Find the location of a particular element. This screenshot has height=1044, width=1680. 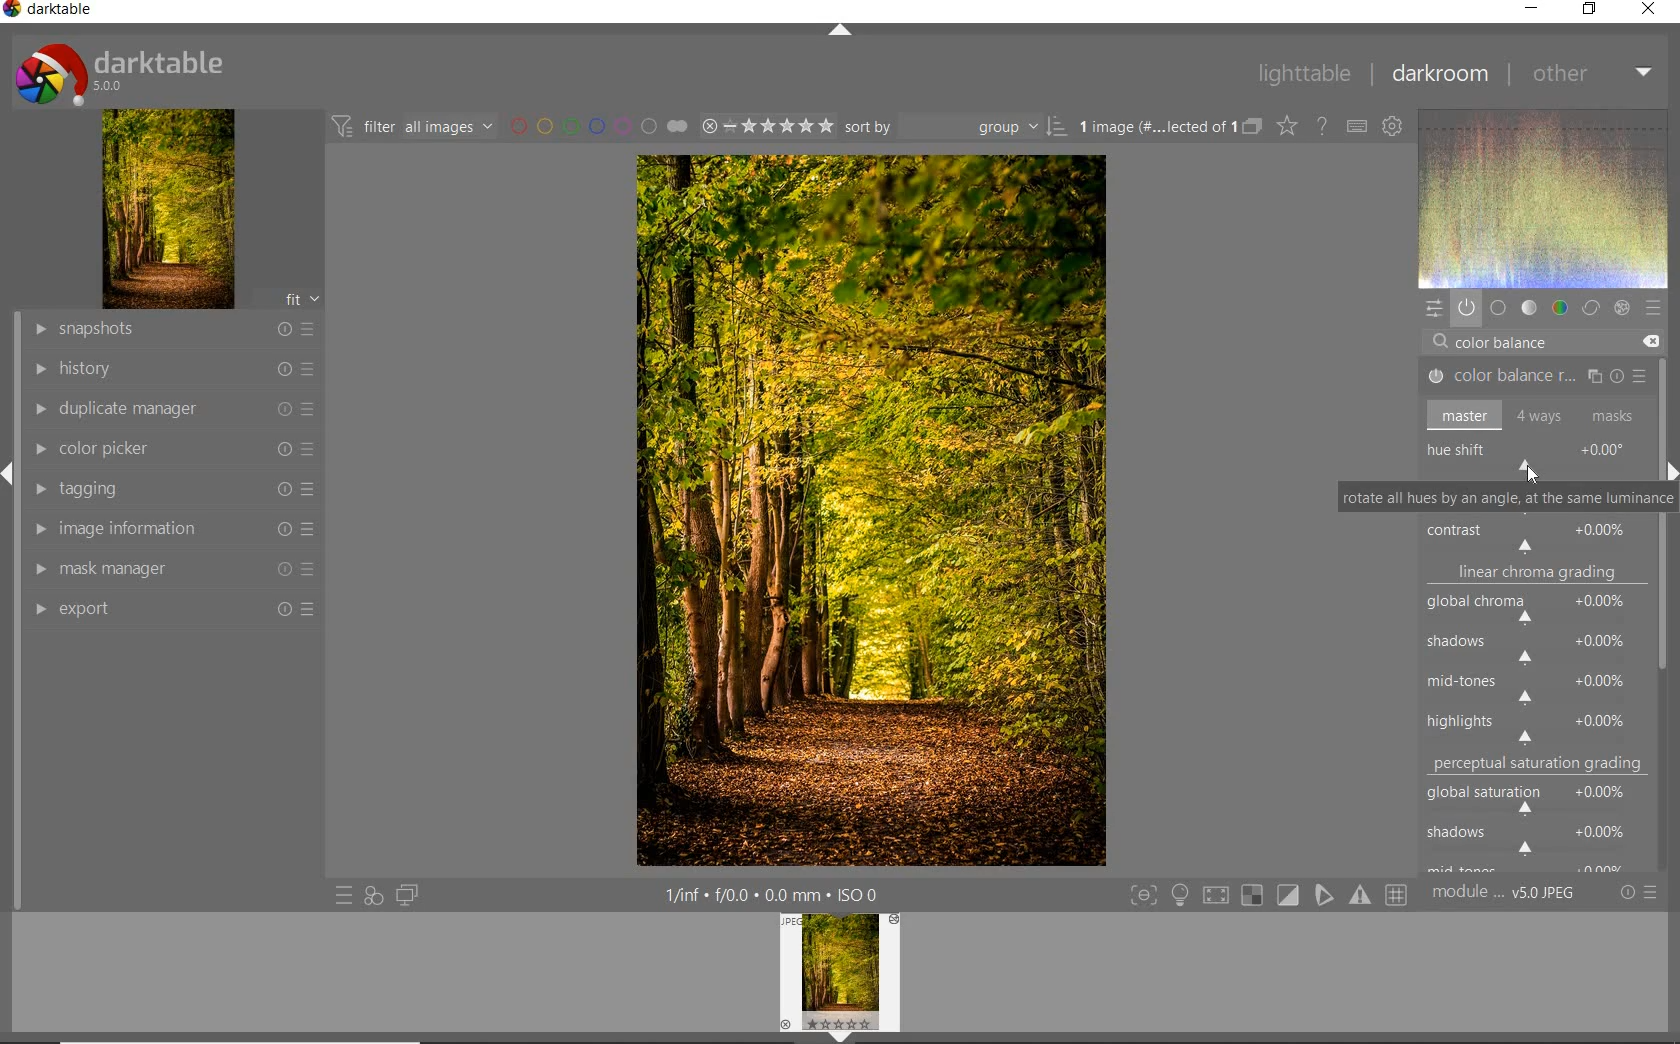

mid-tones is located at coordinates (1532, 685).